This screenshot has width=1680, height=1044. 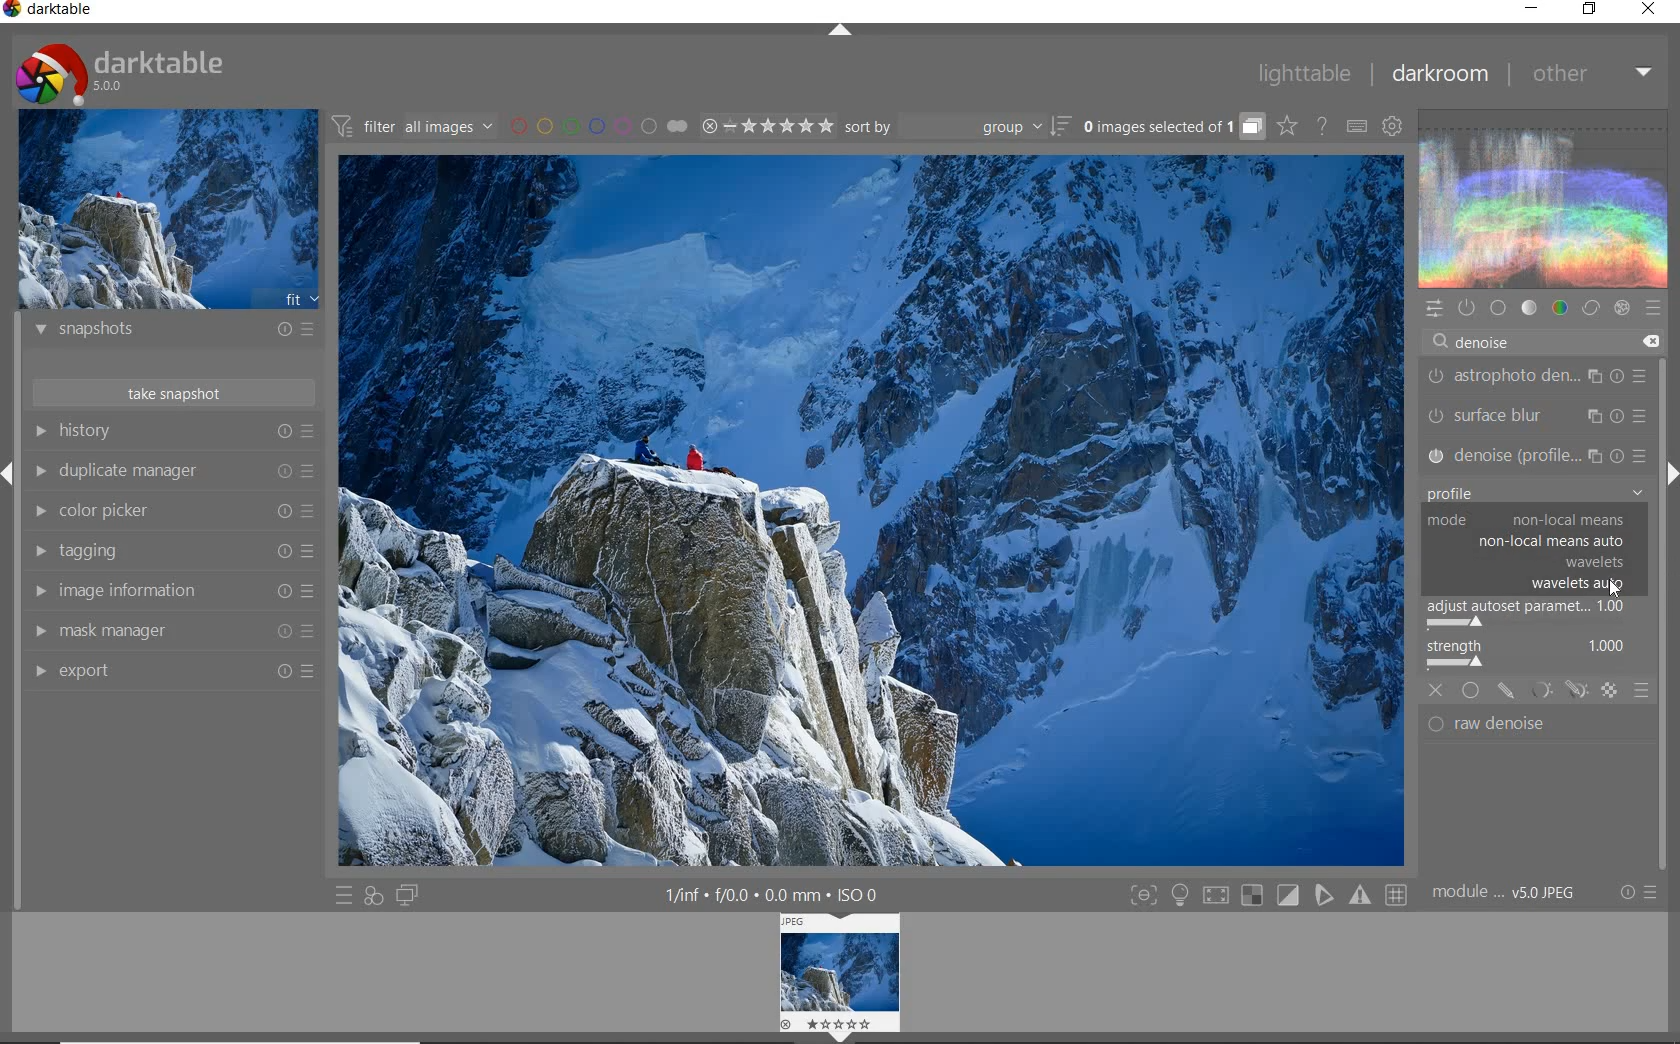 What do you see at coordinates (1478, 343) in the screenshot?
I see `DENOISE` at bounding box center [1478, 343].